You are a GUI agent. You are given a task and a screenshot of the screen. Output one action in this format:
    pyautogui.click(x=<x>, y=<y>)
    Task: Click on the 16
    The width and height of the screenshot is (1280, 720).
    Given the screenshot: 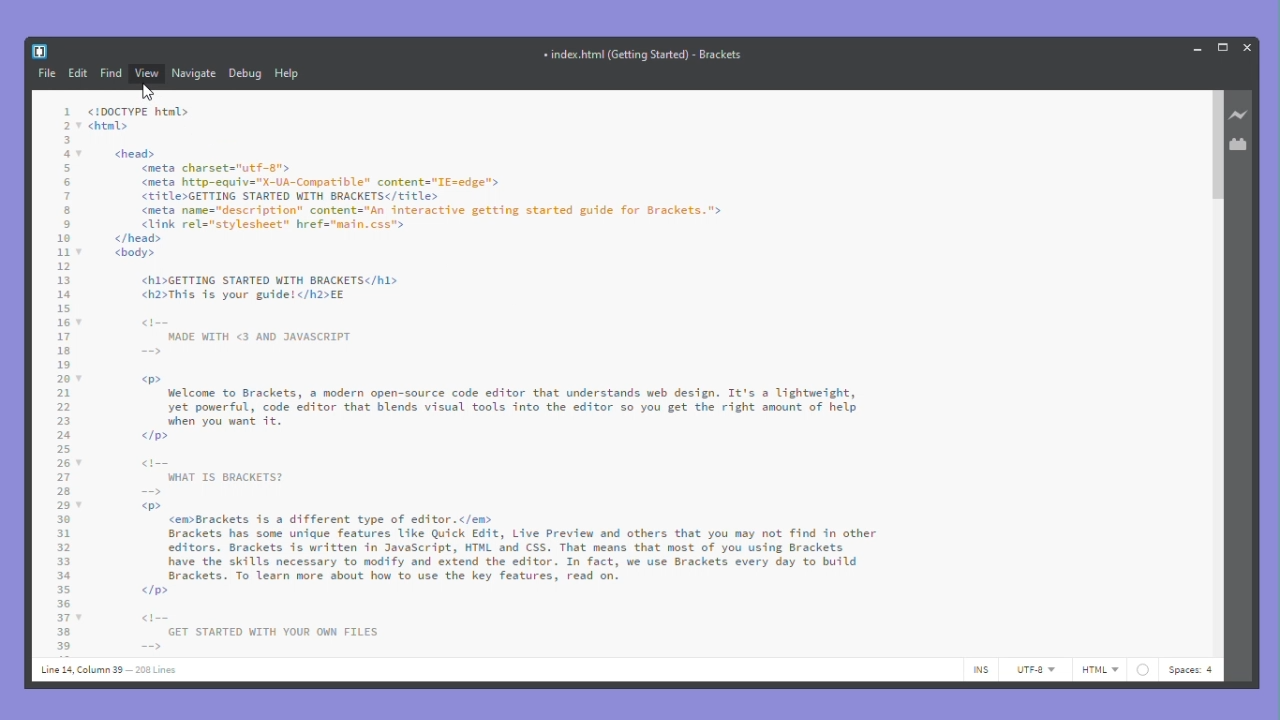 What is the action you would take?
    pyautogui.click(x=64, y=322)
    